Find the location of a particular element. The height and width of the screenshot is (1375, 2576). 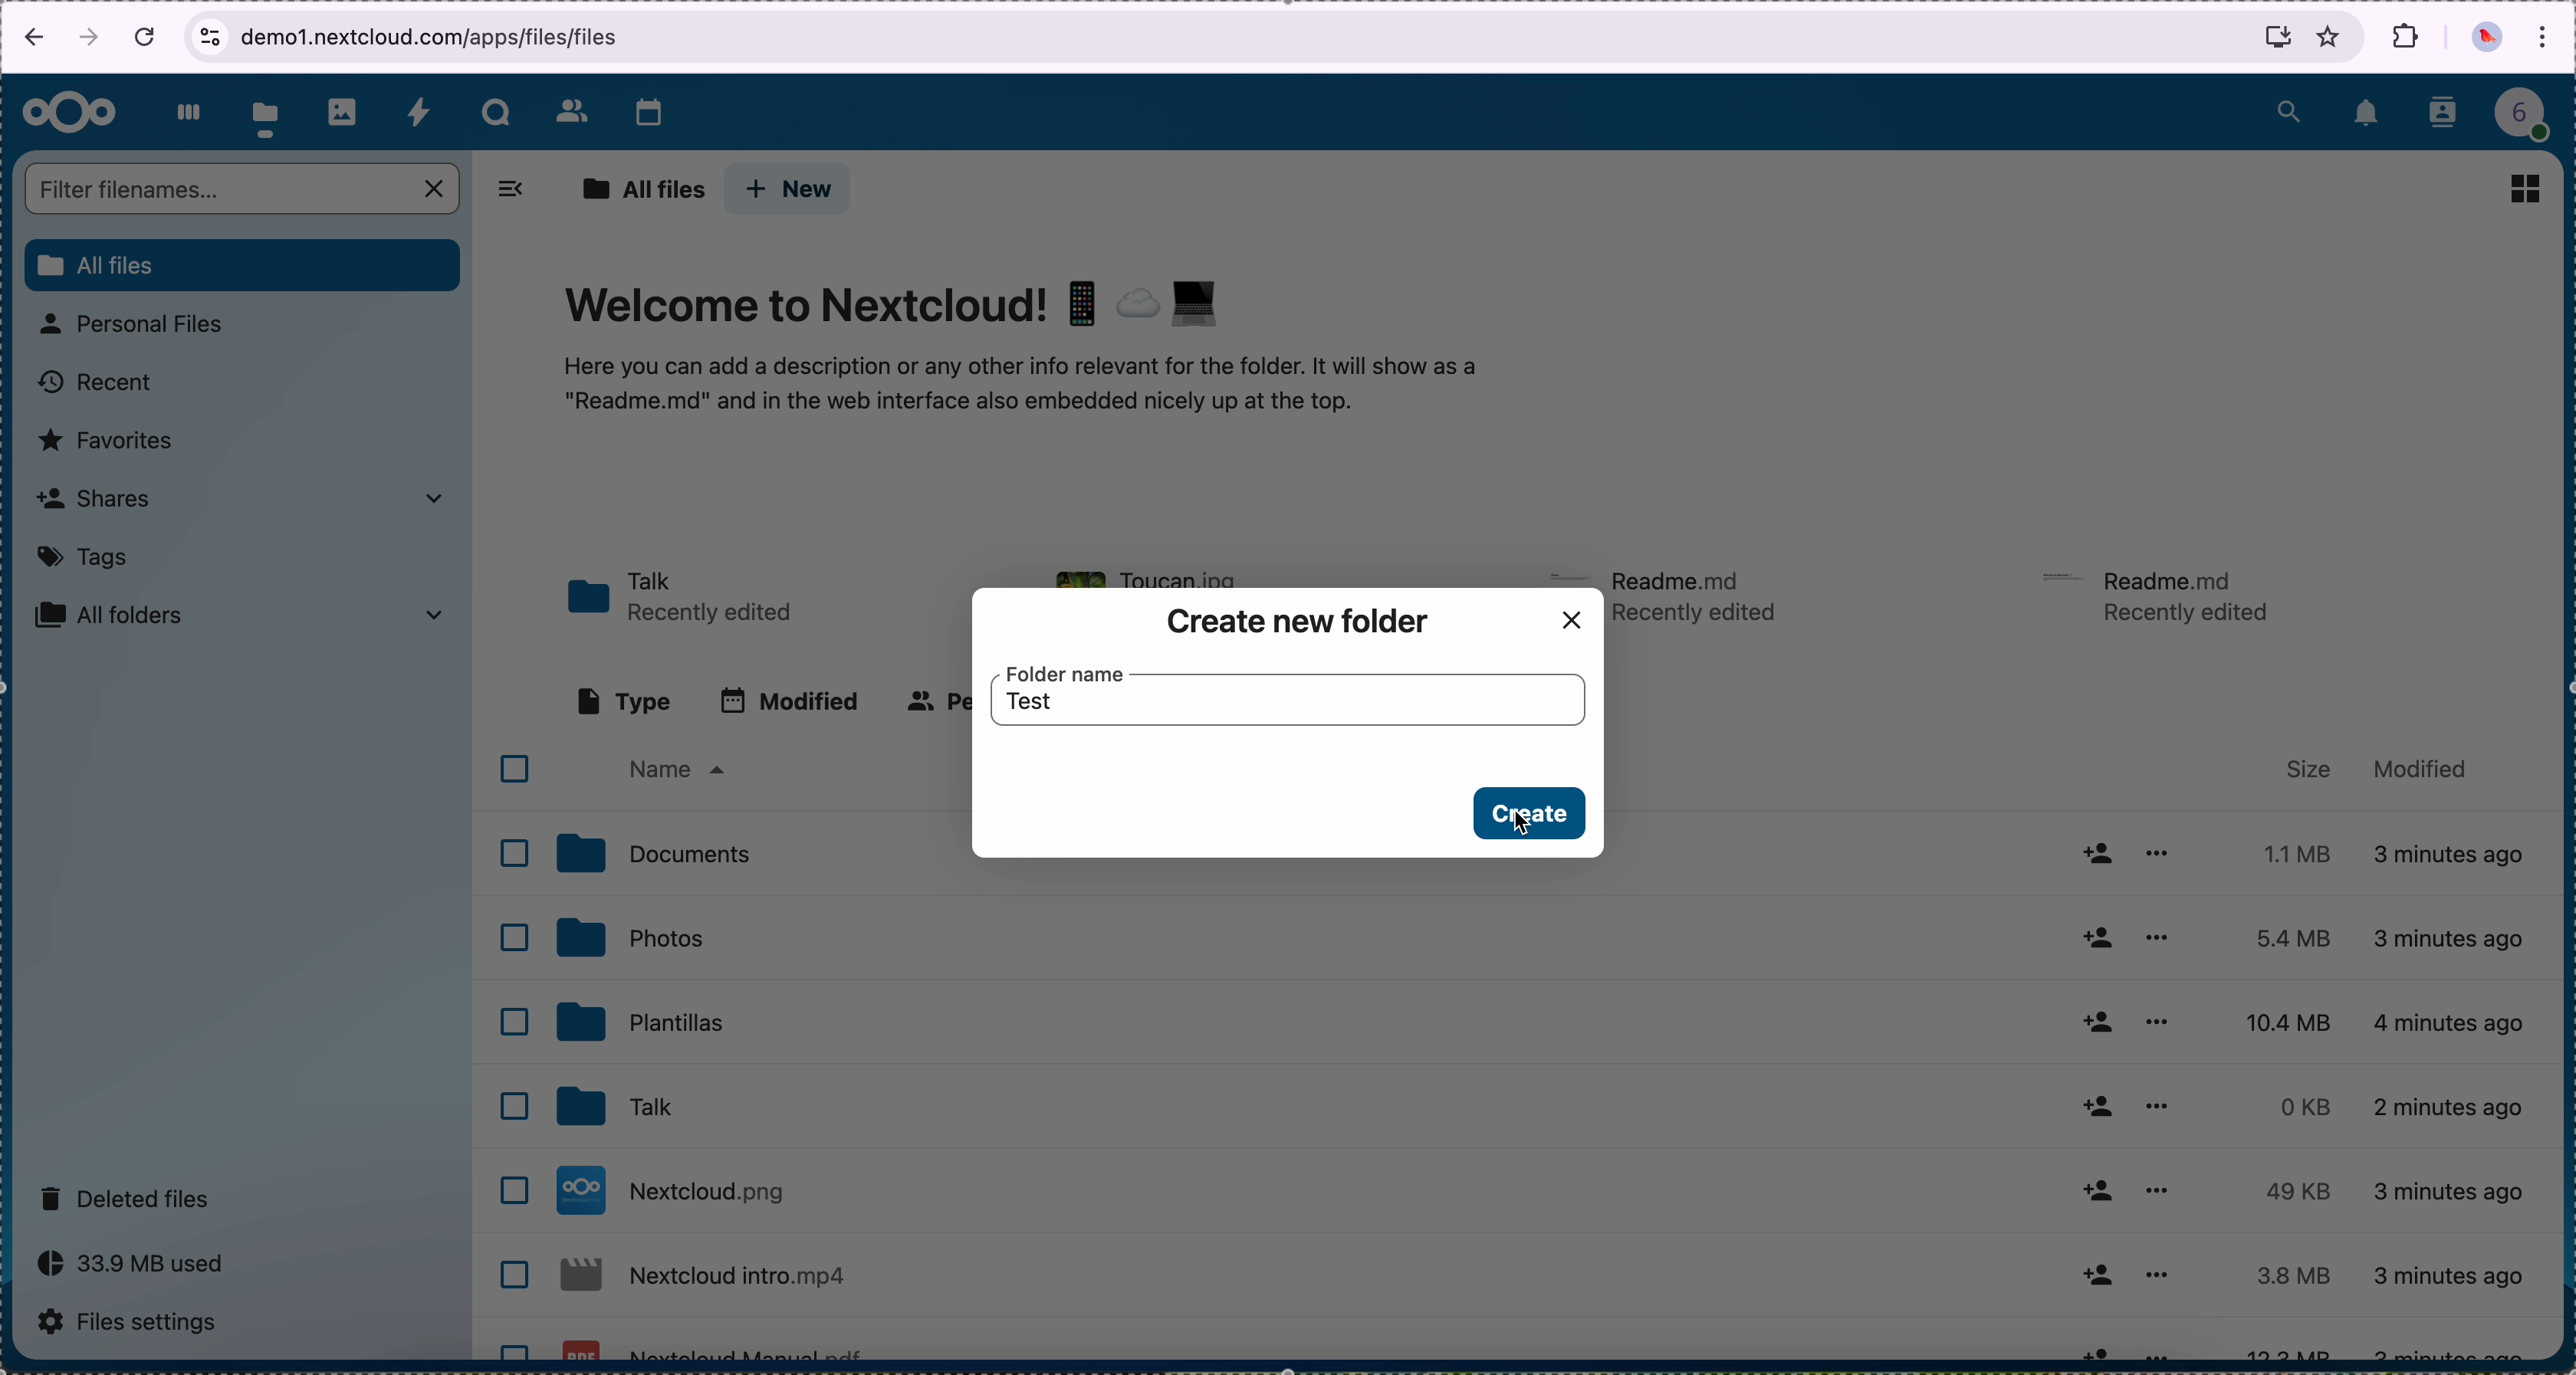

photos is located at coordinates (343, 112).